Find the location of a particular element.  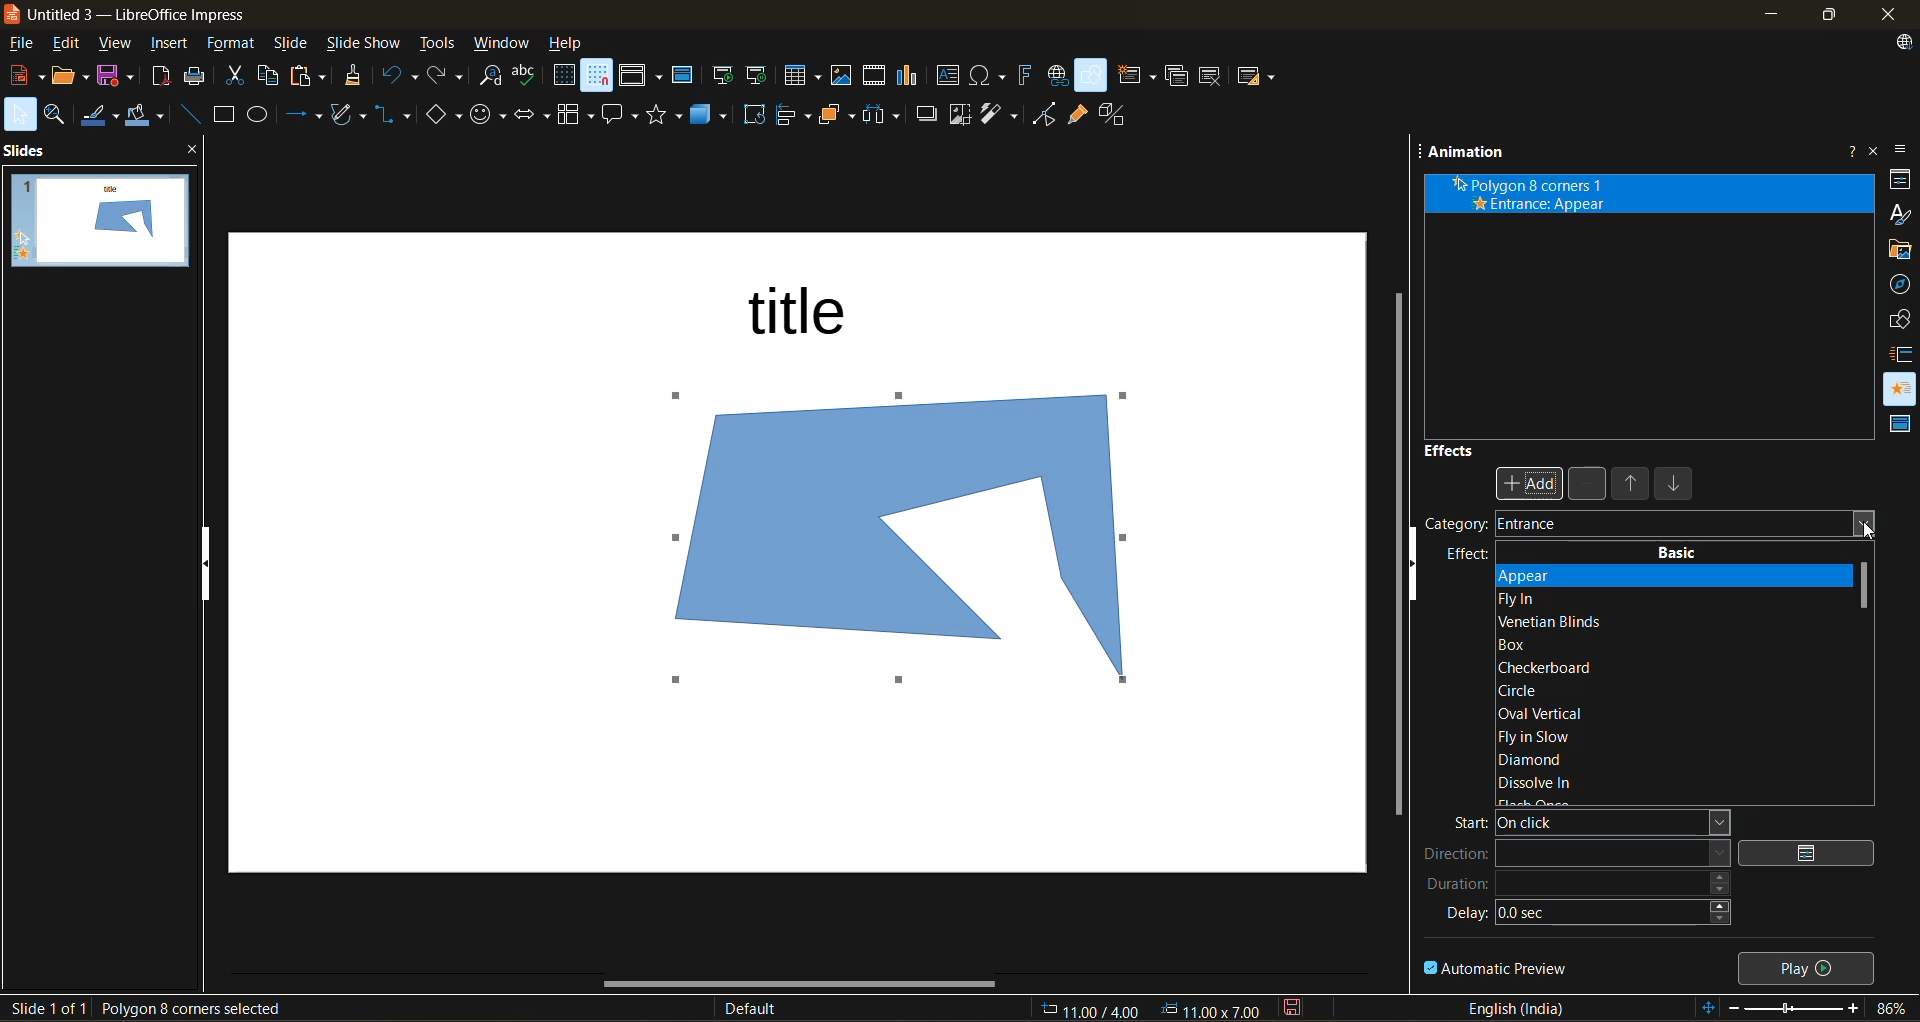

toggle point mode is located at coordinates (1045, 115).